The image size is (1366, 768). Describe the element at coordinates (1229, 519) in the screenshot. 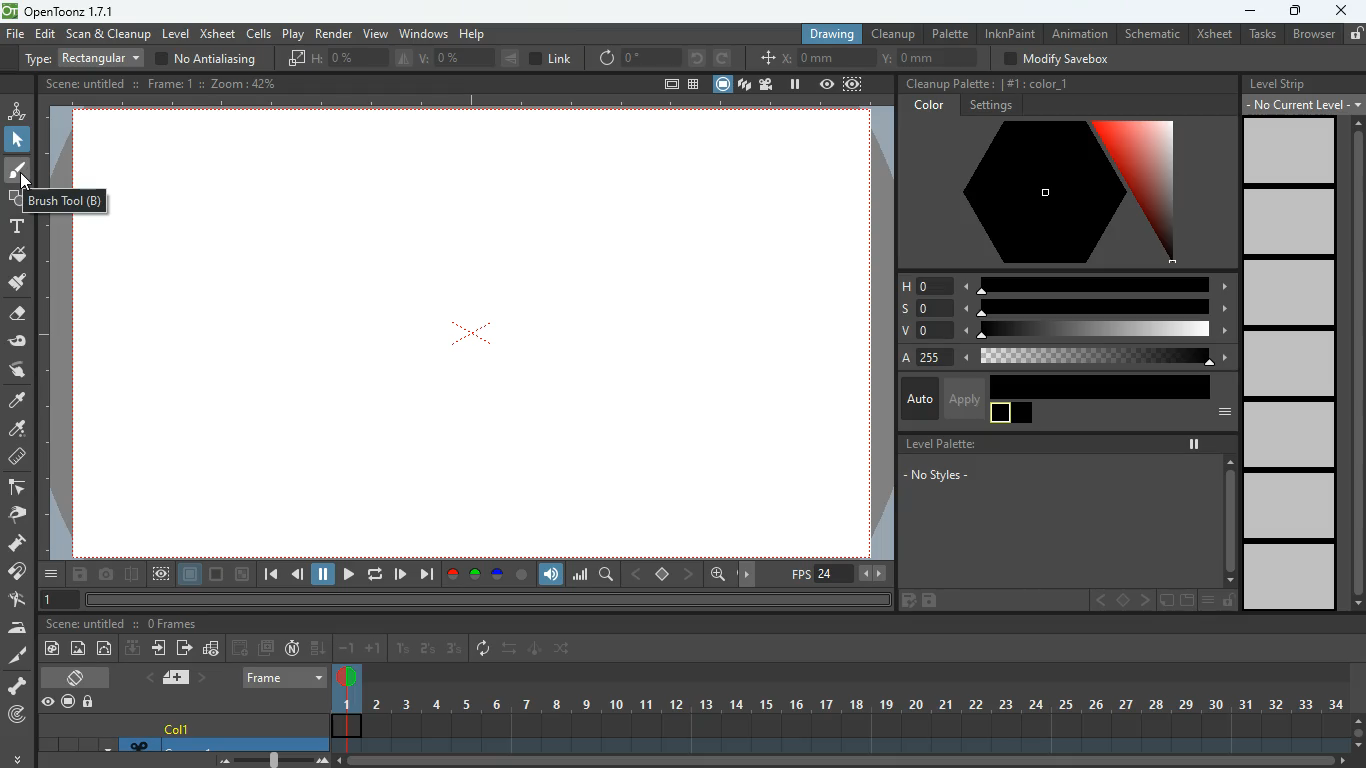

I see `scroll` at that location.